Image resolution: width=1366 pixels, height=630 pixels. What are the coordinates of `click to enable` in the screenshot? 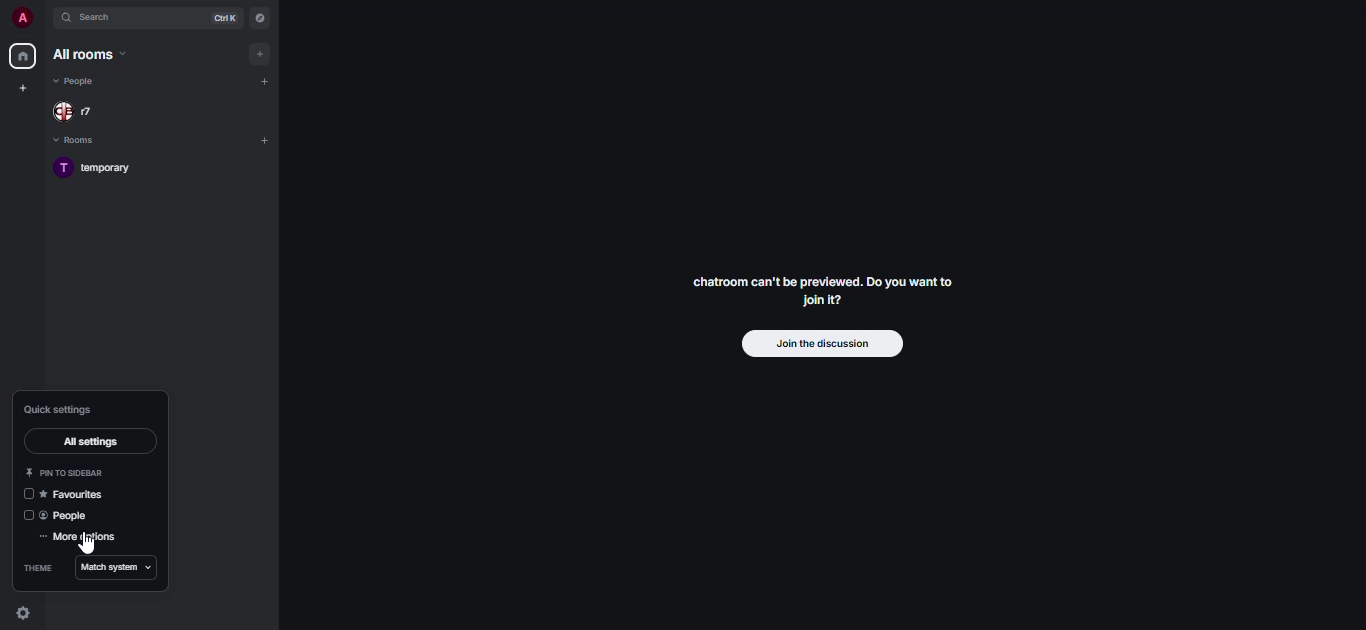 It's located at (27, 494).